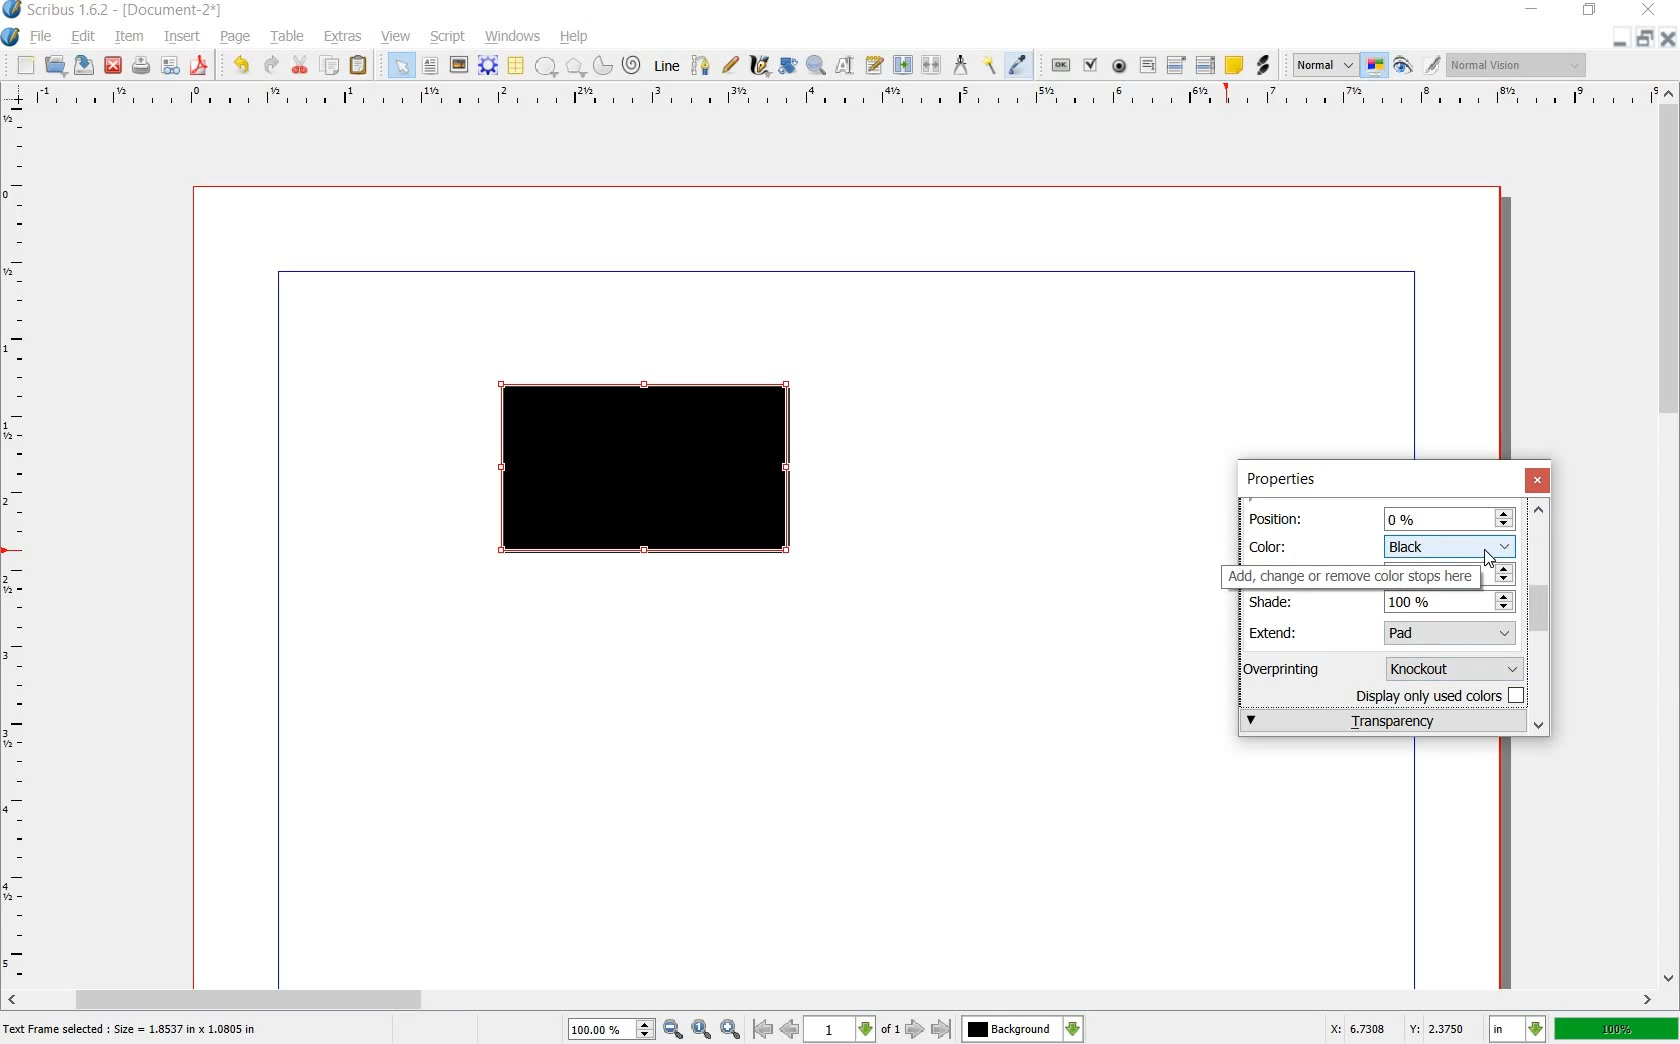 The width and height of the screenshot is (1680, 1044). I want to click on ruler, so click(837, 97).